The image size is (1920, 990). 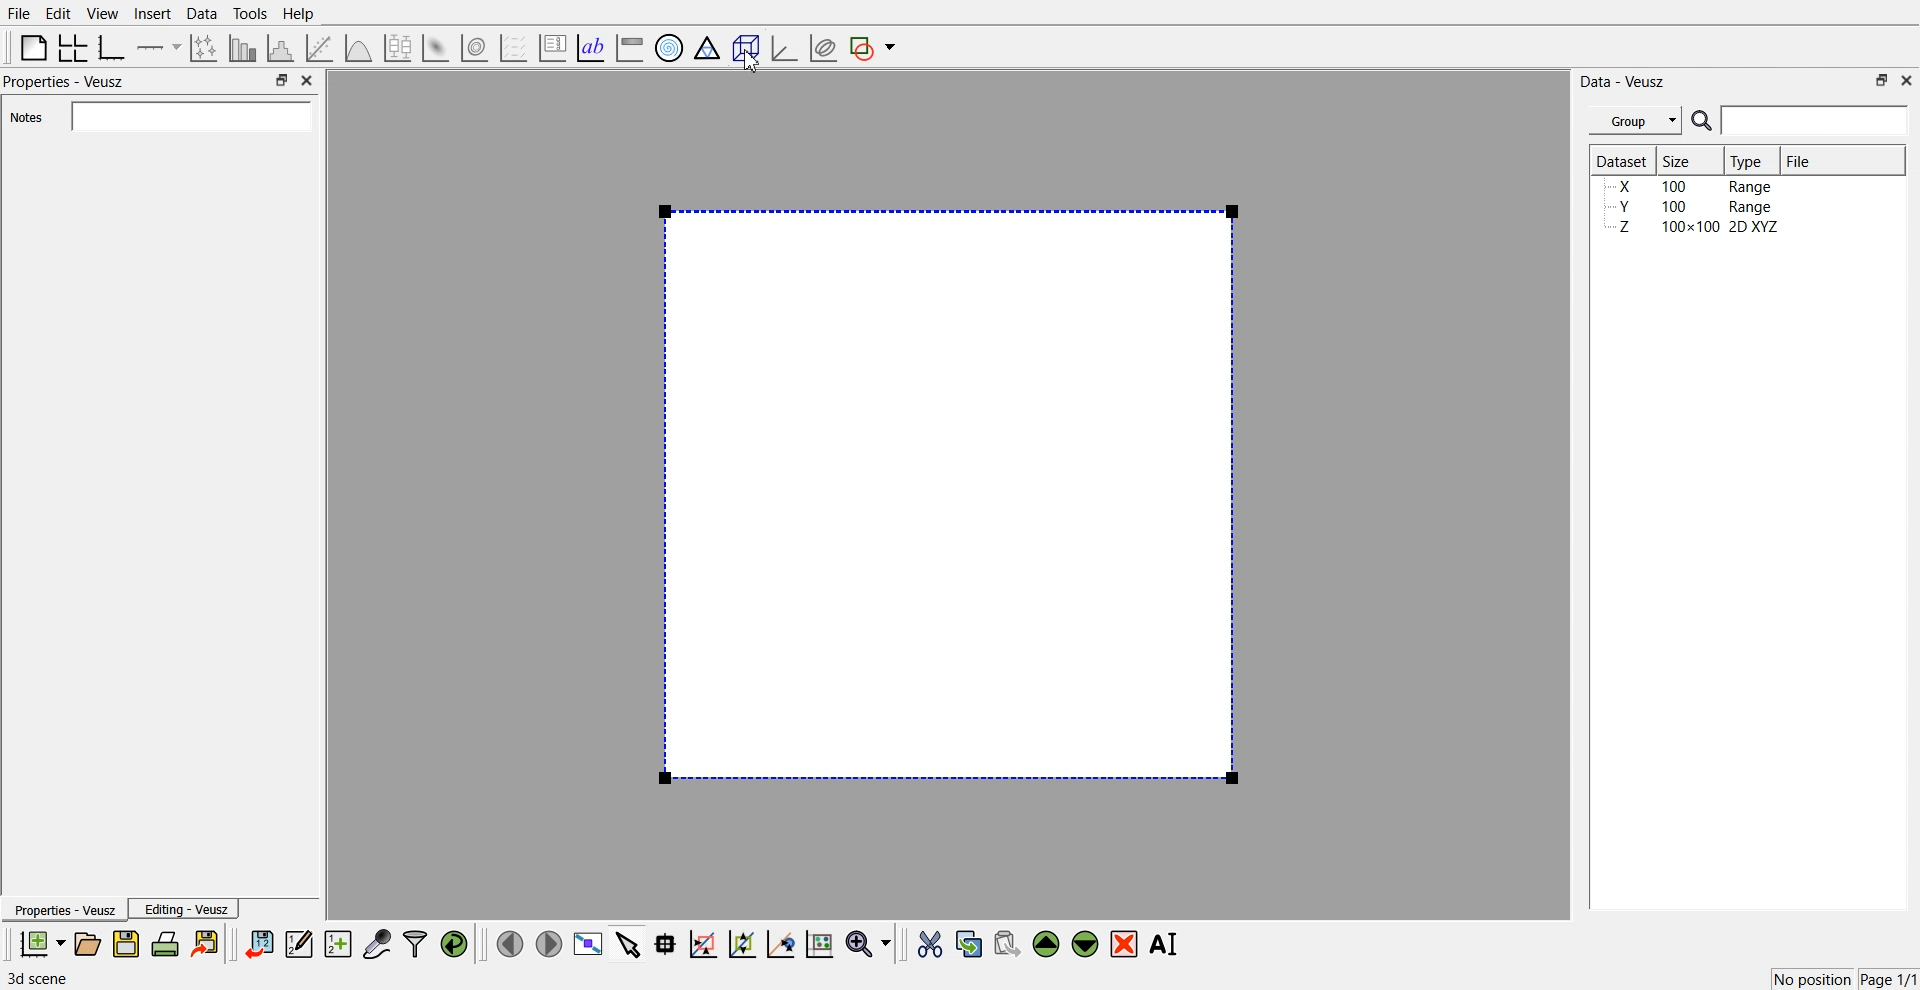 I want to click on Export to graphic format, so click(x=207, y=943).